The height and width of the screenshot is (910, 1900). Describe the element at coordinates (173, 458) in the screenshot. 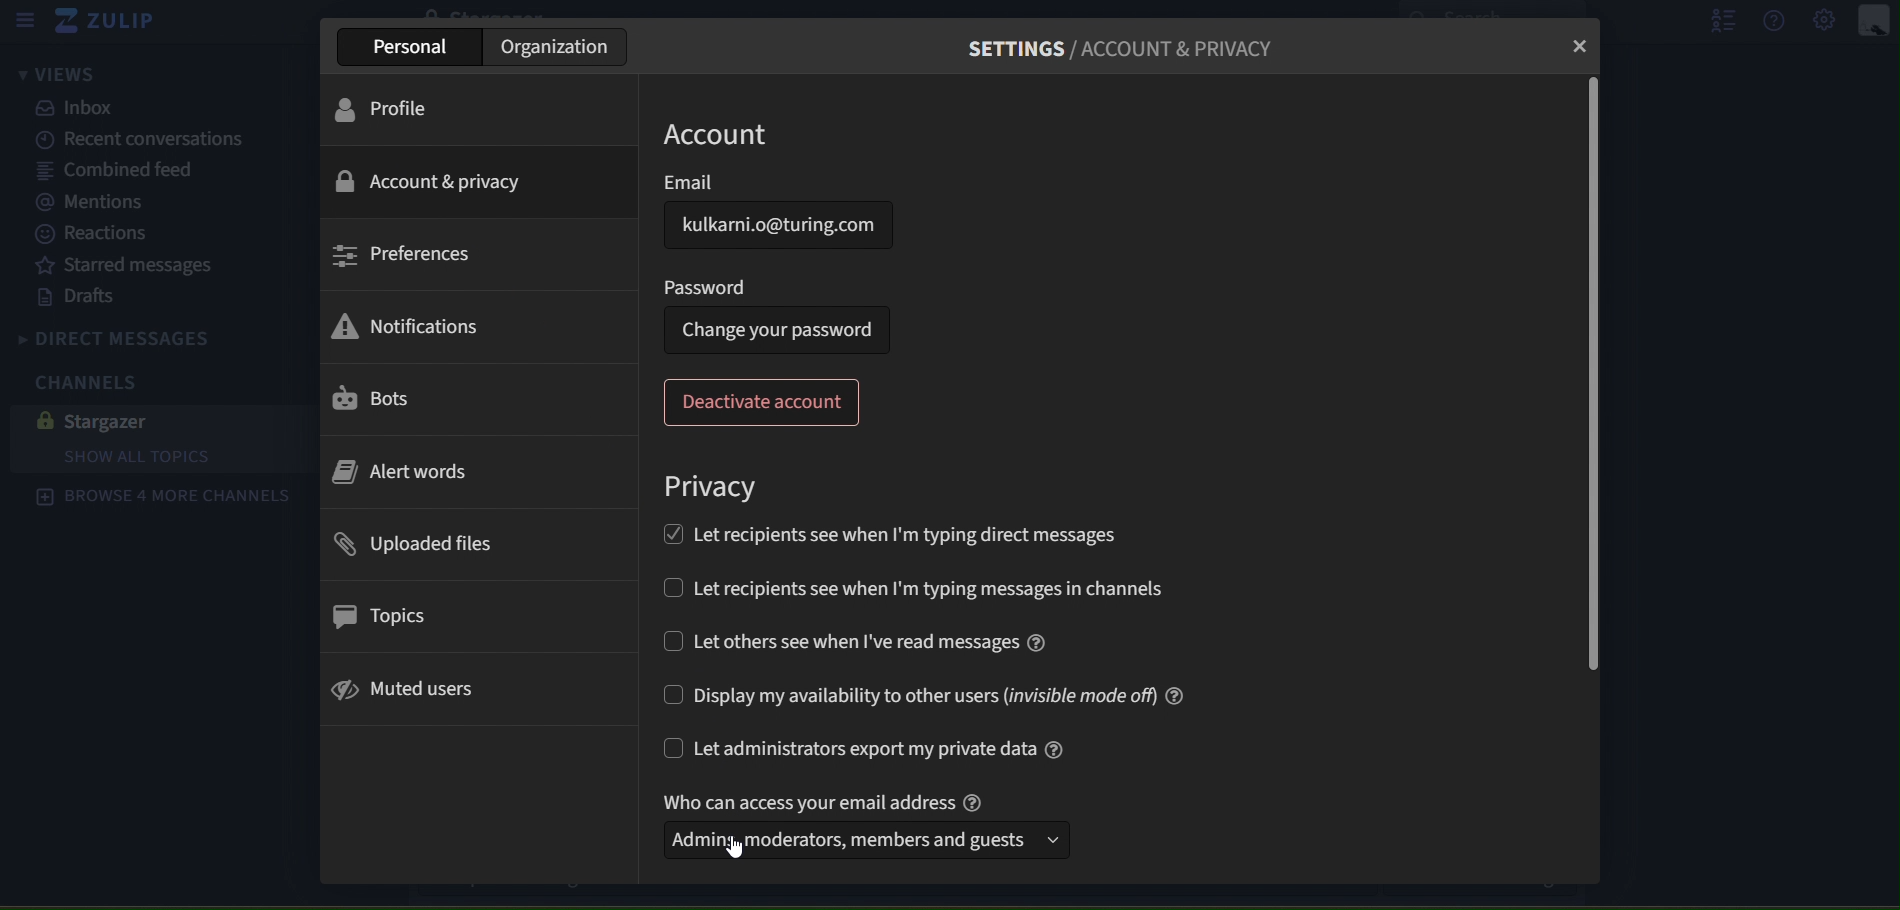

I see `show all topics` at that location.